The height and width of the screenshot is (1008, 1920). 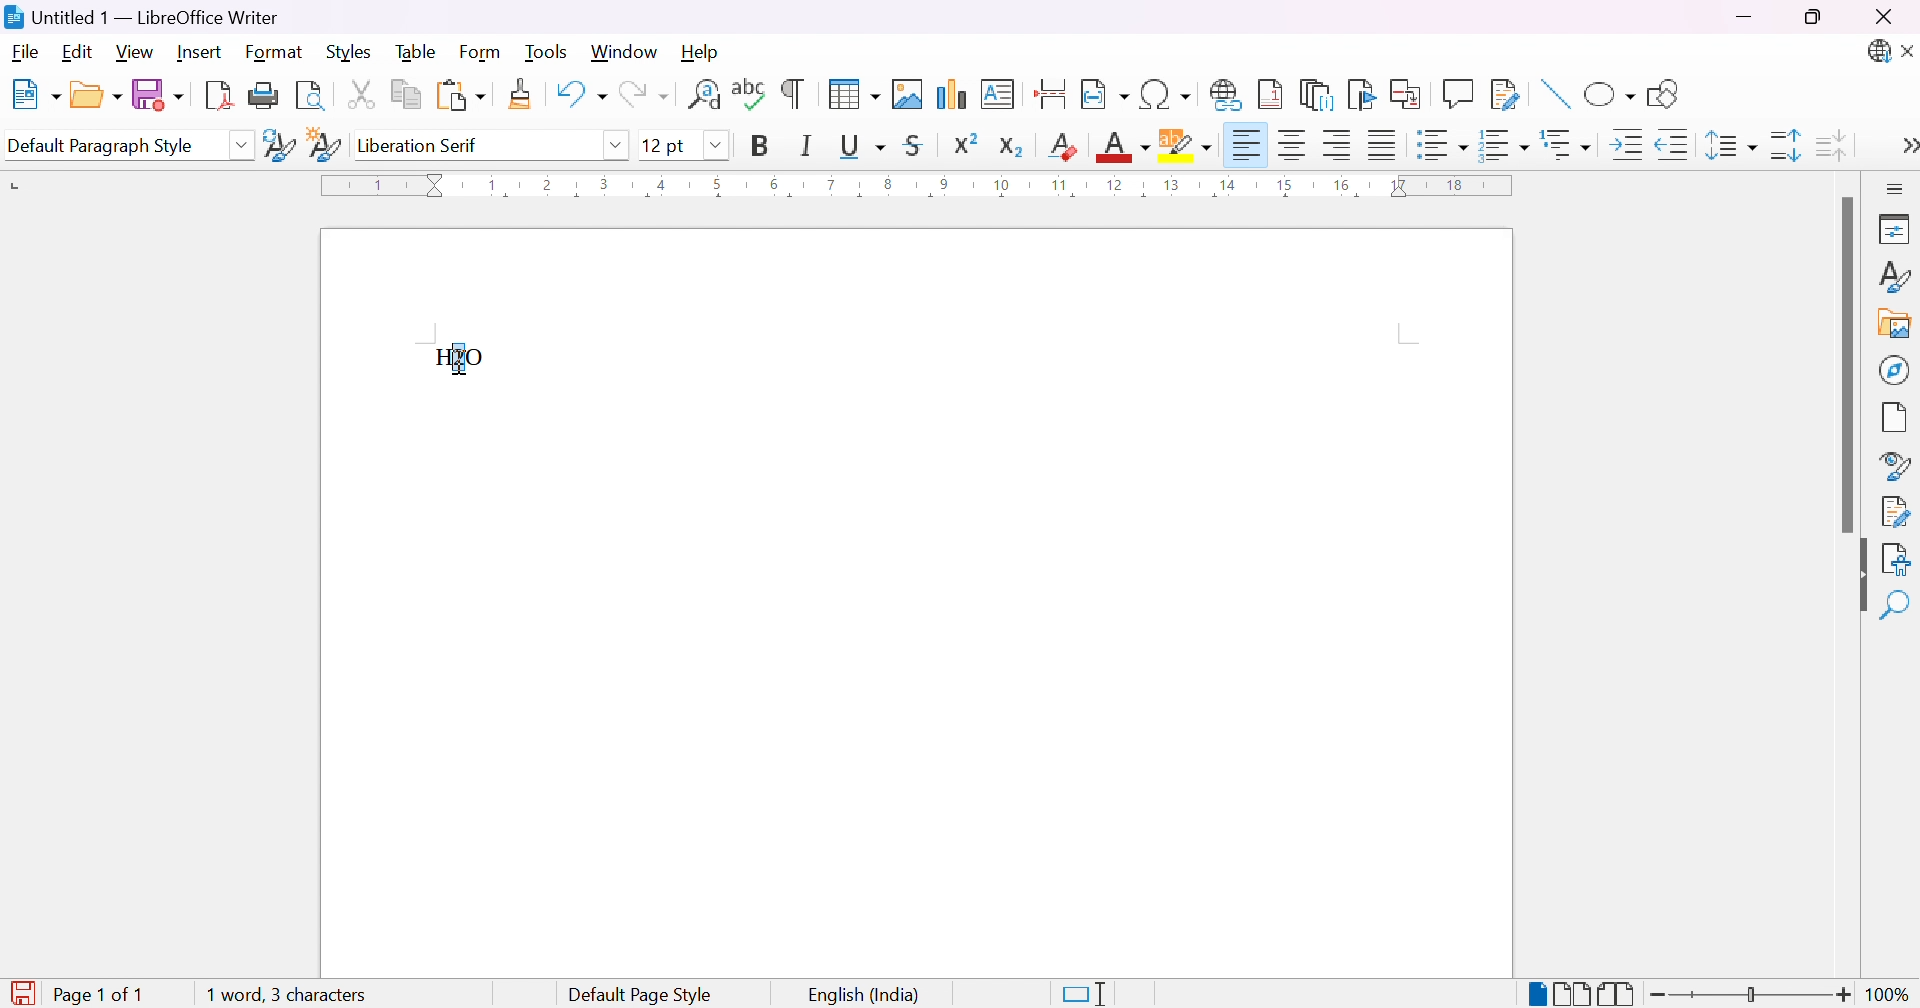 I want to click on More, so click(x=1903, y=148).